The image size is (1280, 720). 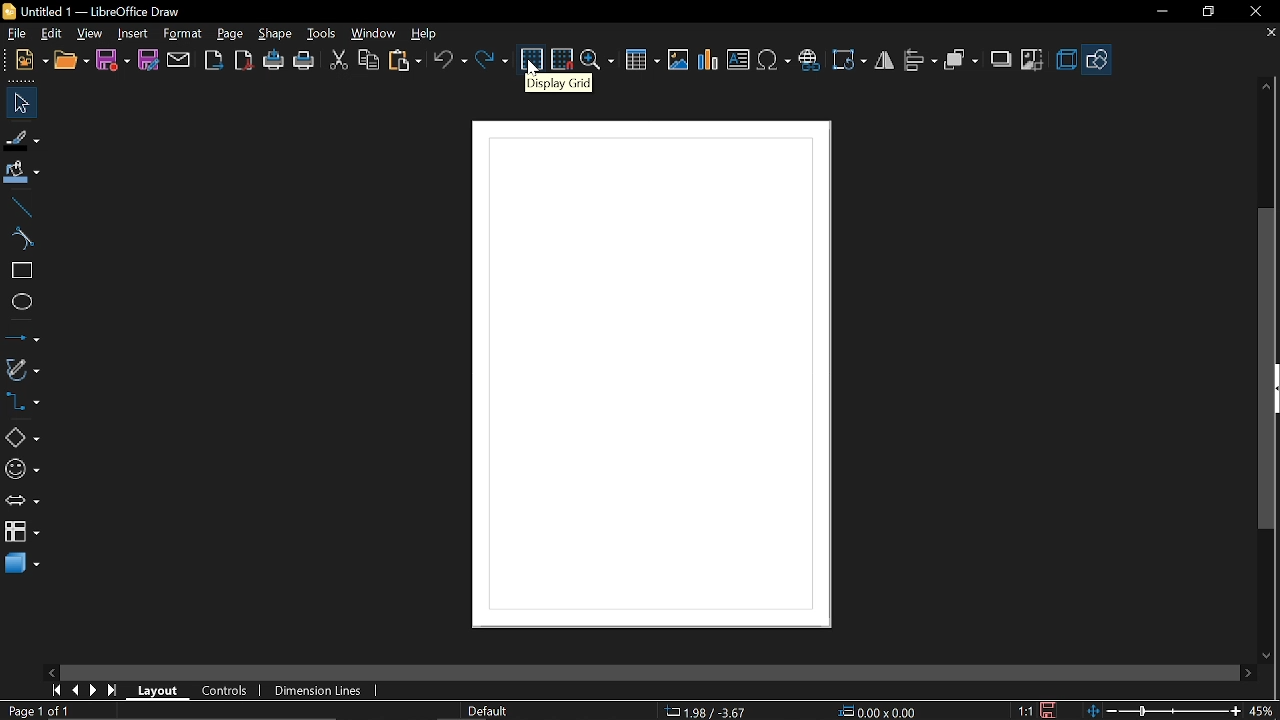 I want to click on Insert table, so click(x=642, y=61).